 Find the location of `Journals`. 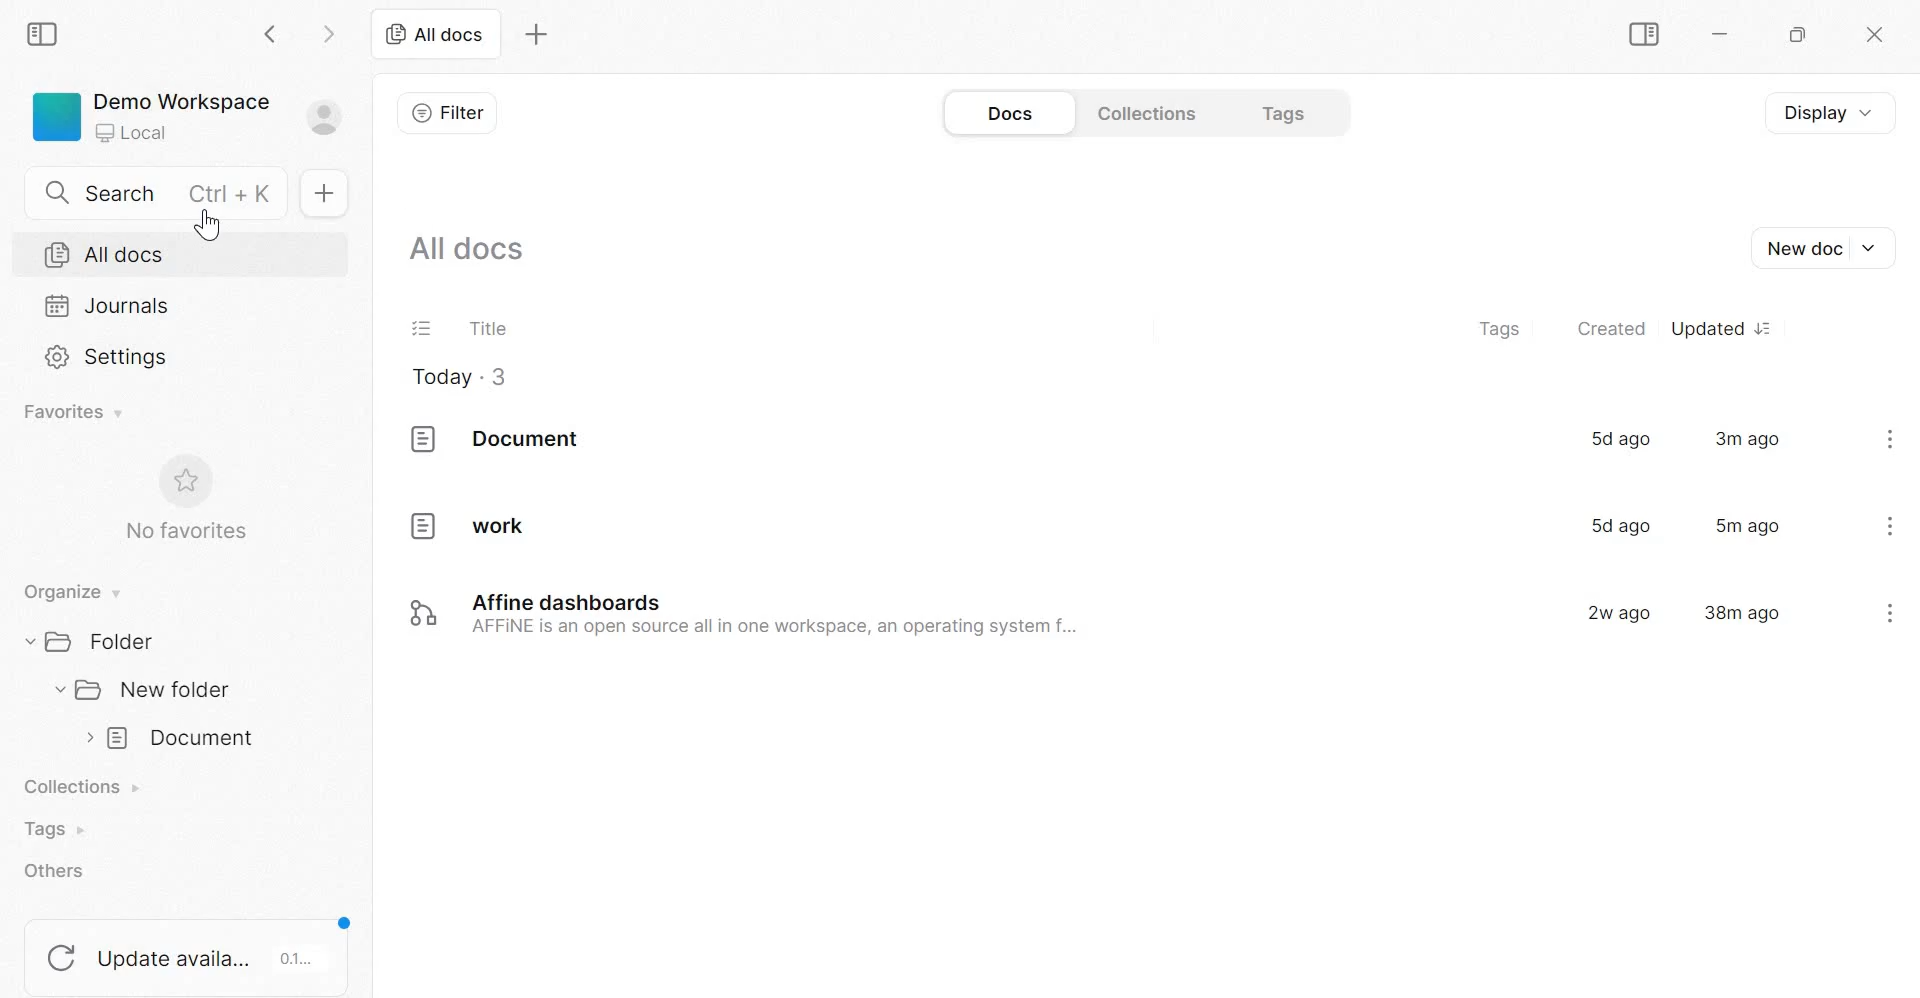

Journals is located at coordinates (108, 305).